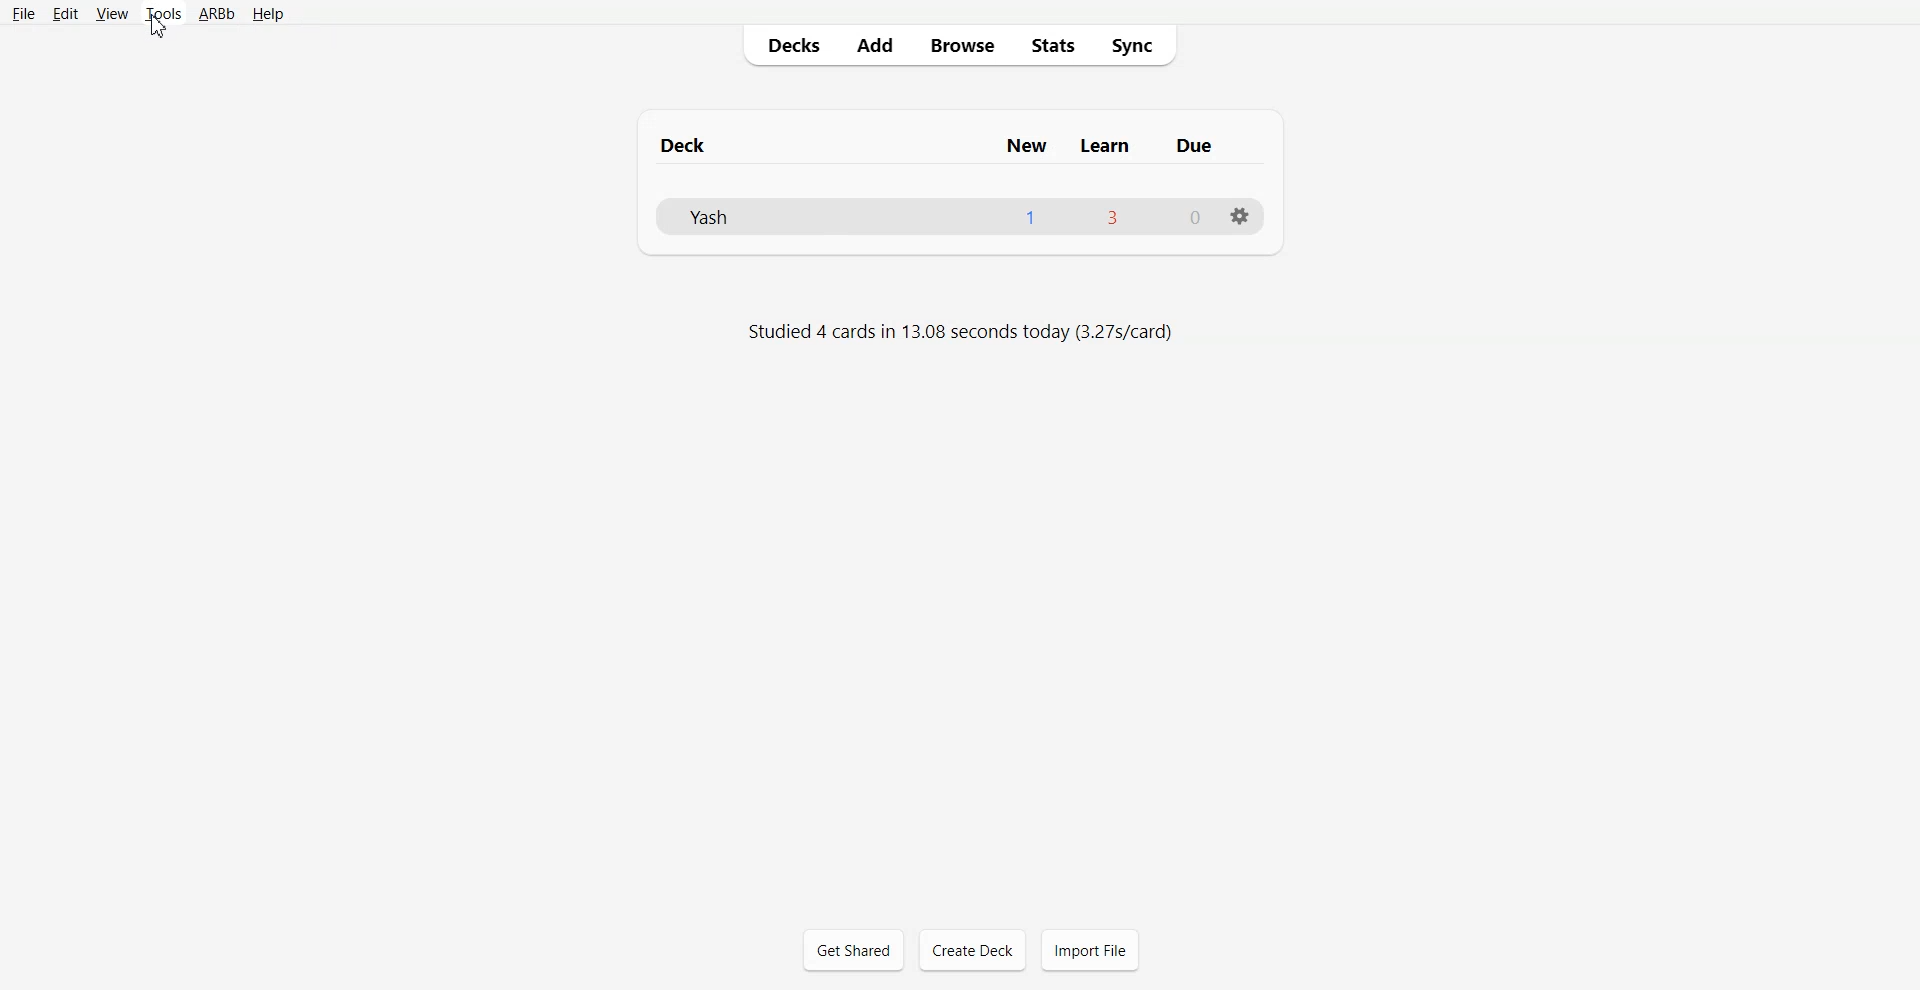  Describe the element at coordinates (854, 950) in the screenshot. I see `Get Shared` at that location.